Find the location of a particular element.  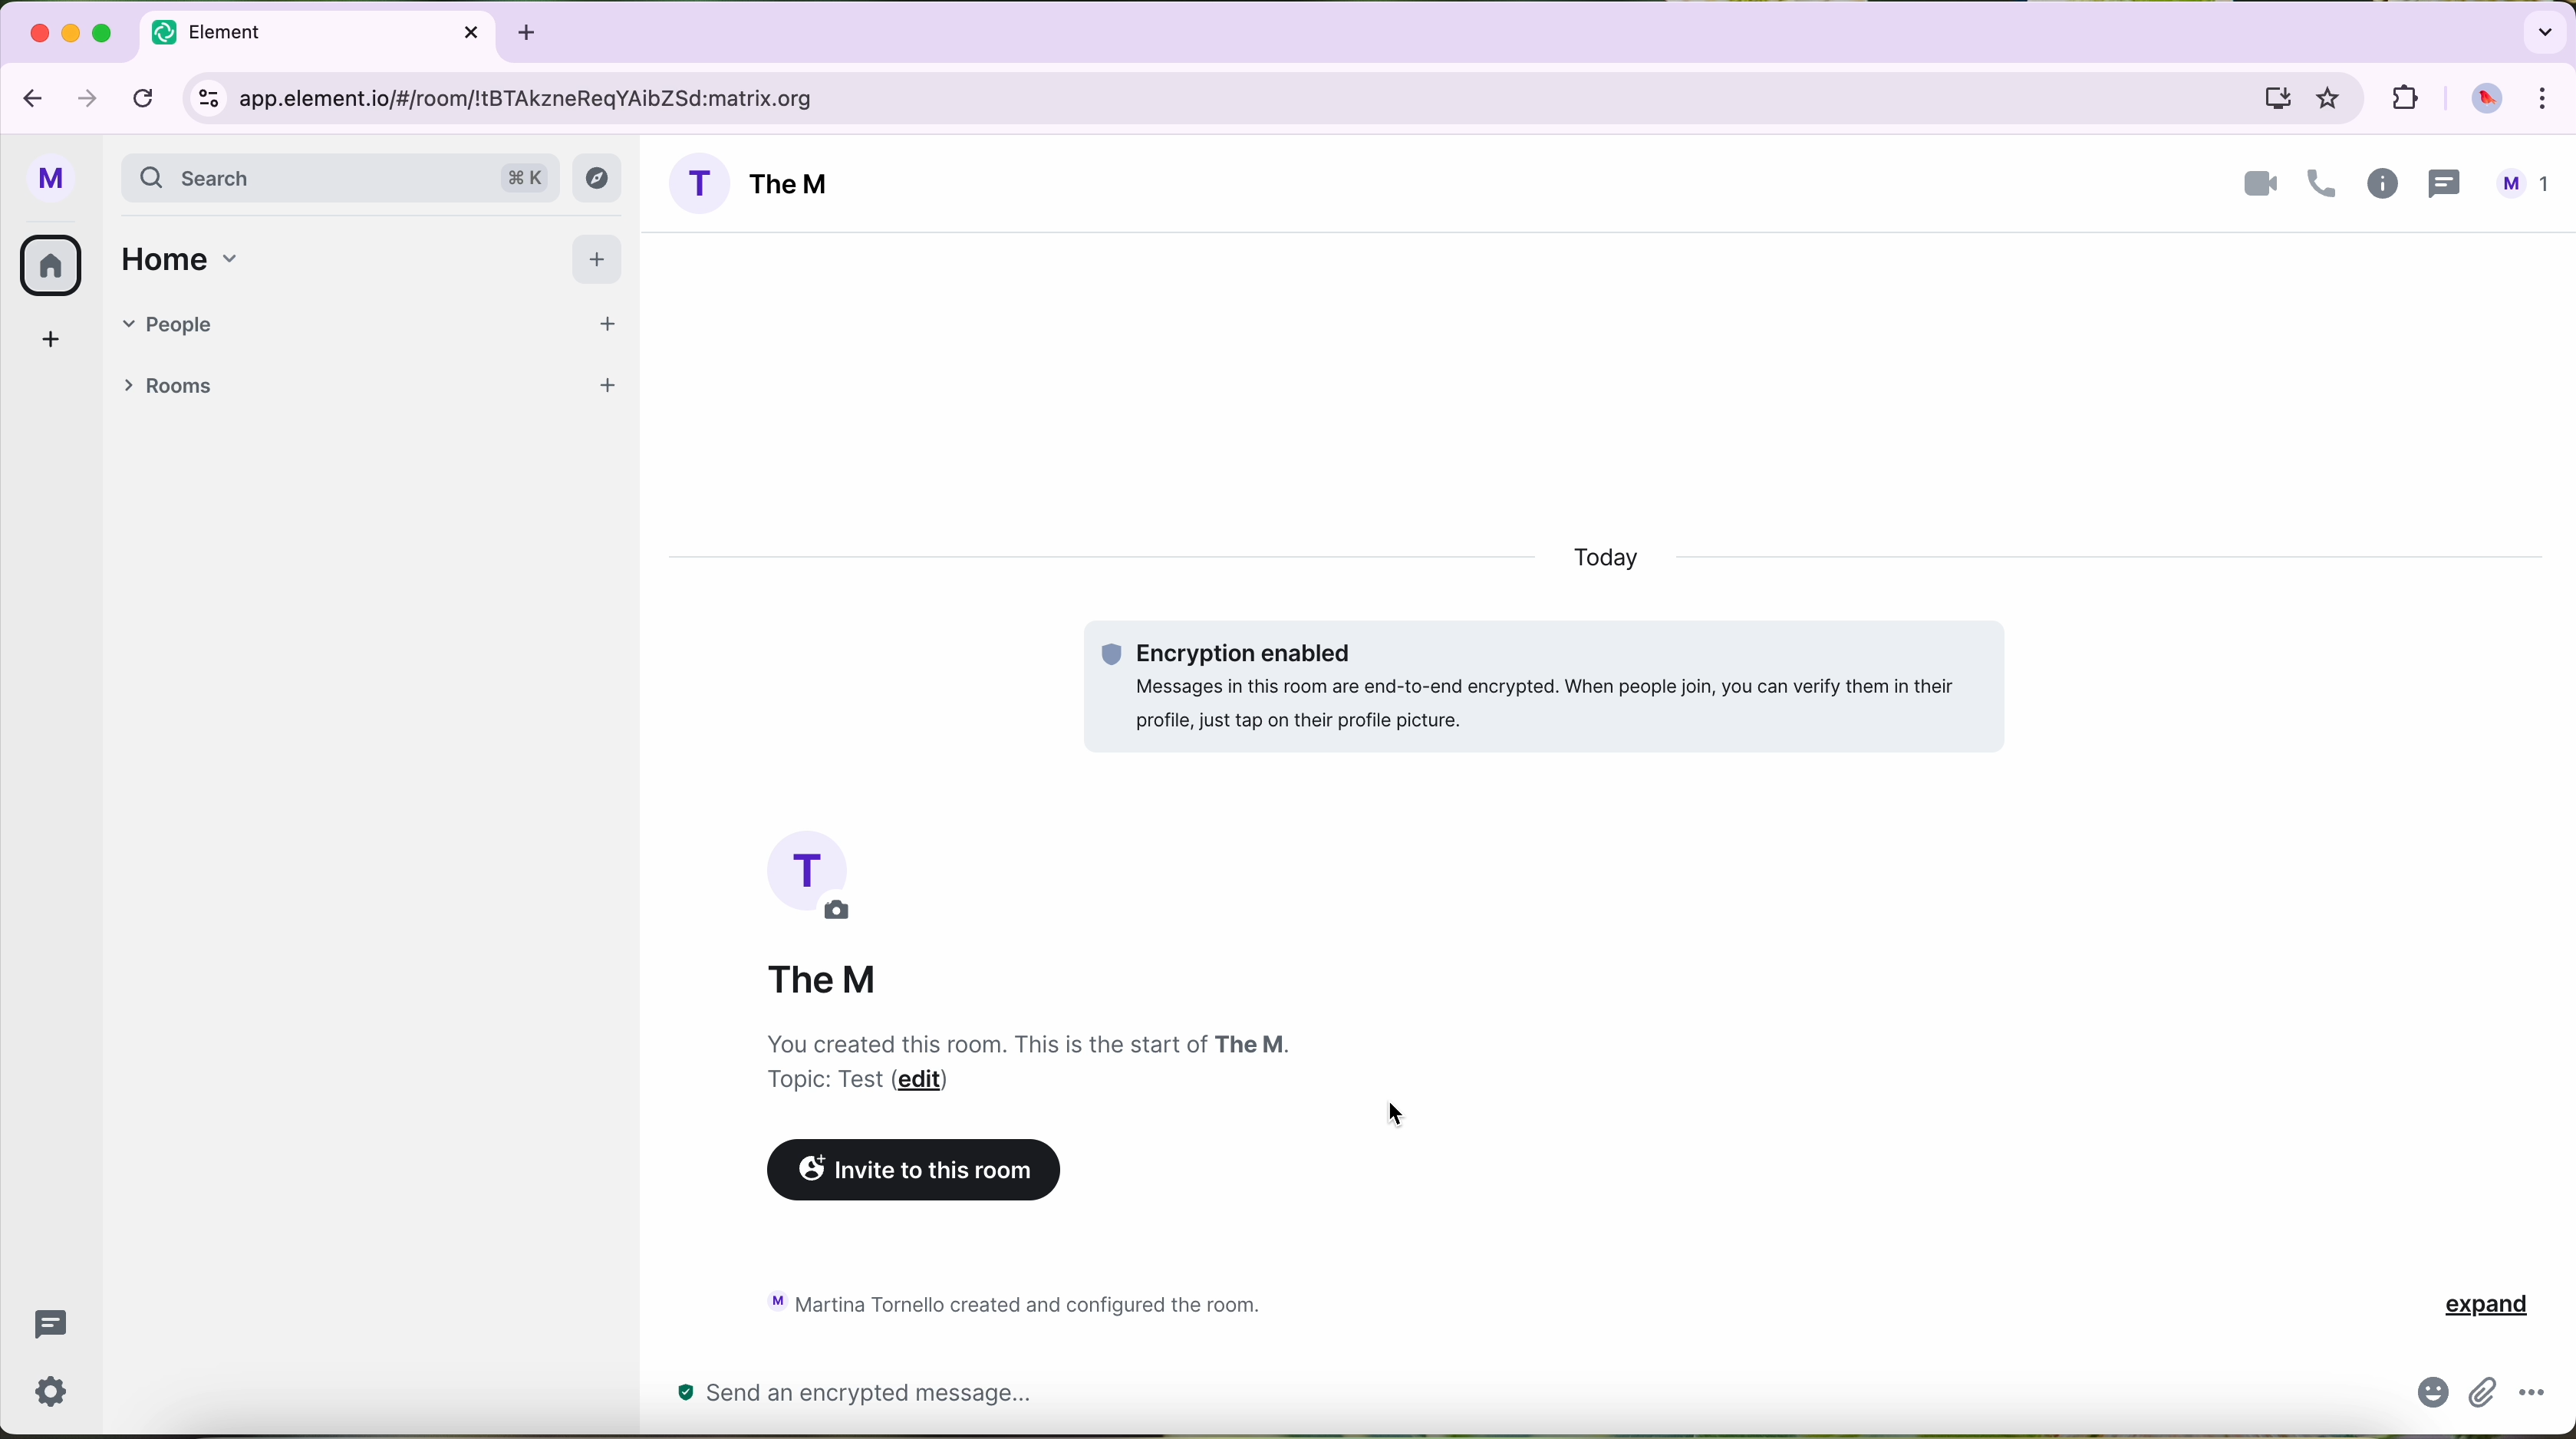

profile picture is located at coordinates (805, 881).